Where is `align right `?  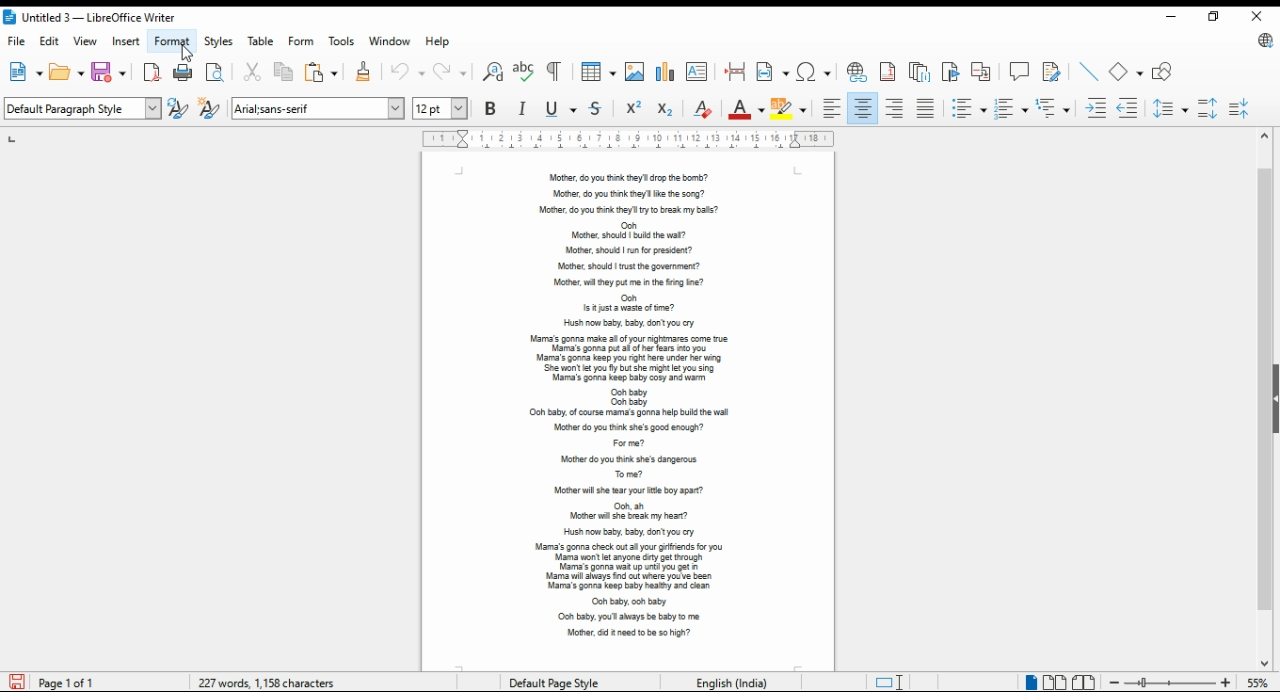 align right  is located at coordinates (897, 108).